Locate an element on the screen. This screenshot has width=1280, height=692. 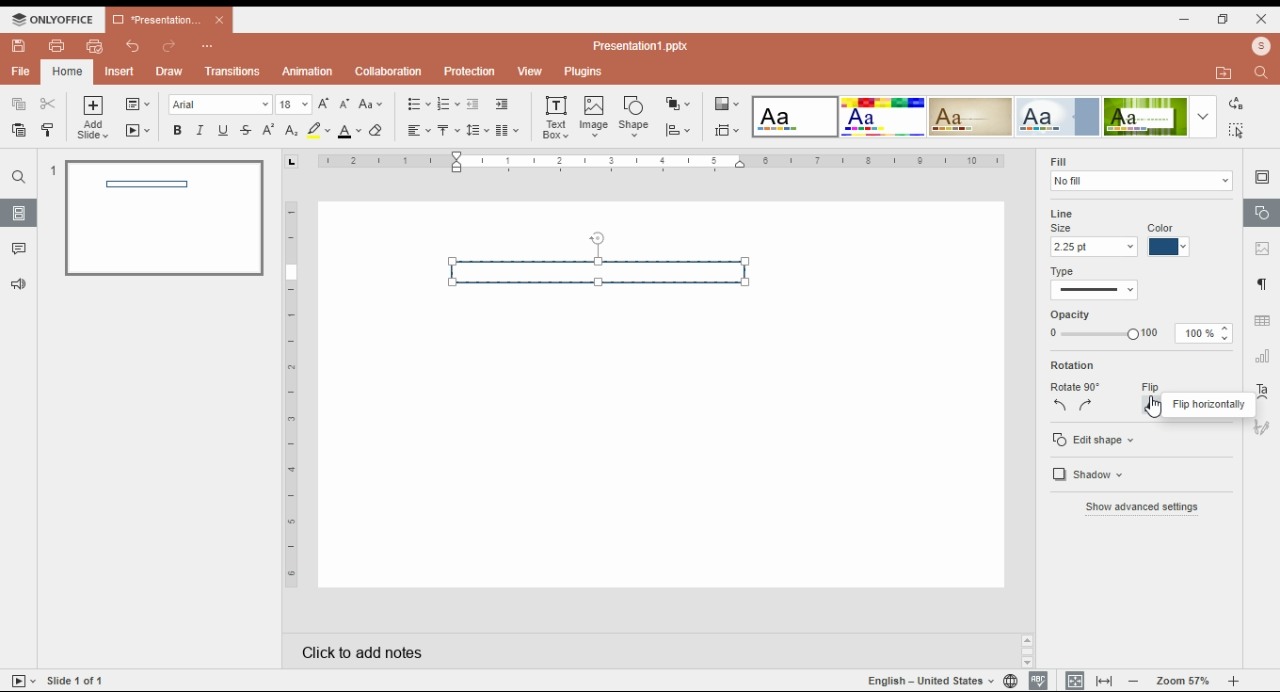
strikethrough is located at coordinates (246, 131).